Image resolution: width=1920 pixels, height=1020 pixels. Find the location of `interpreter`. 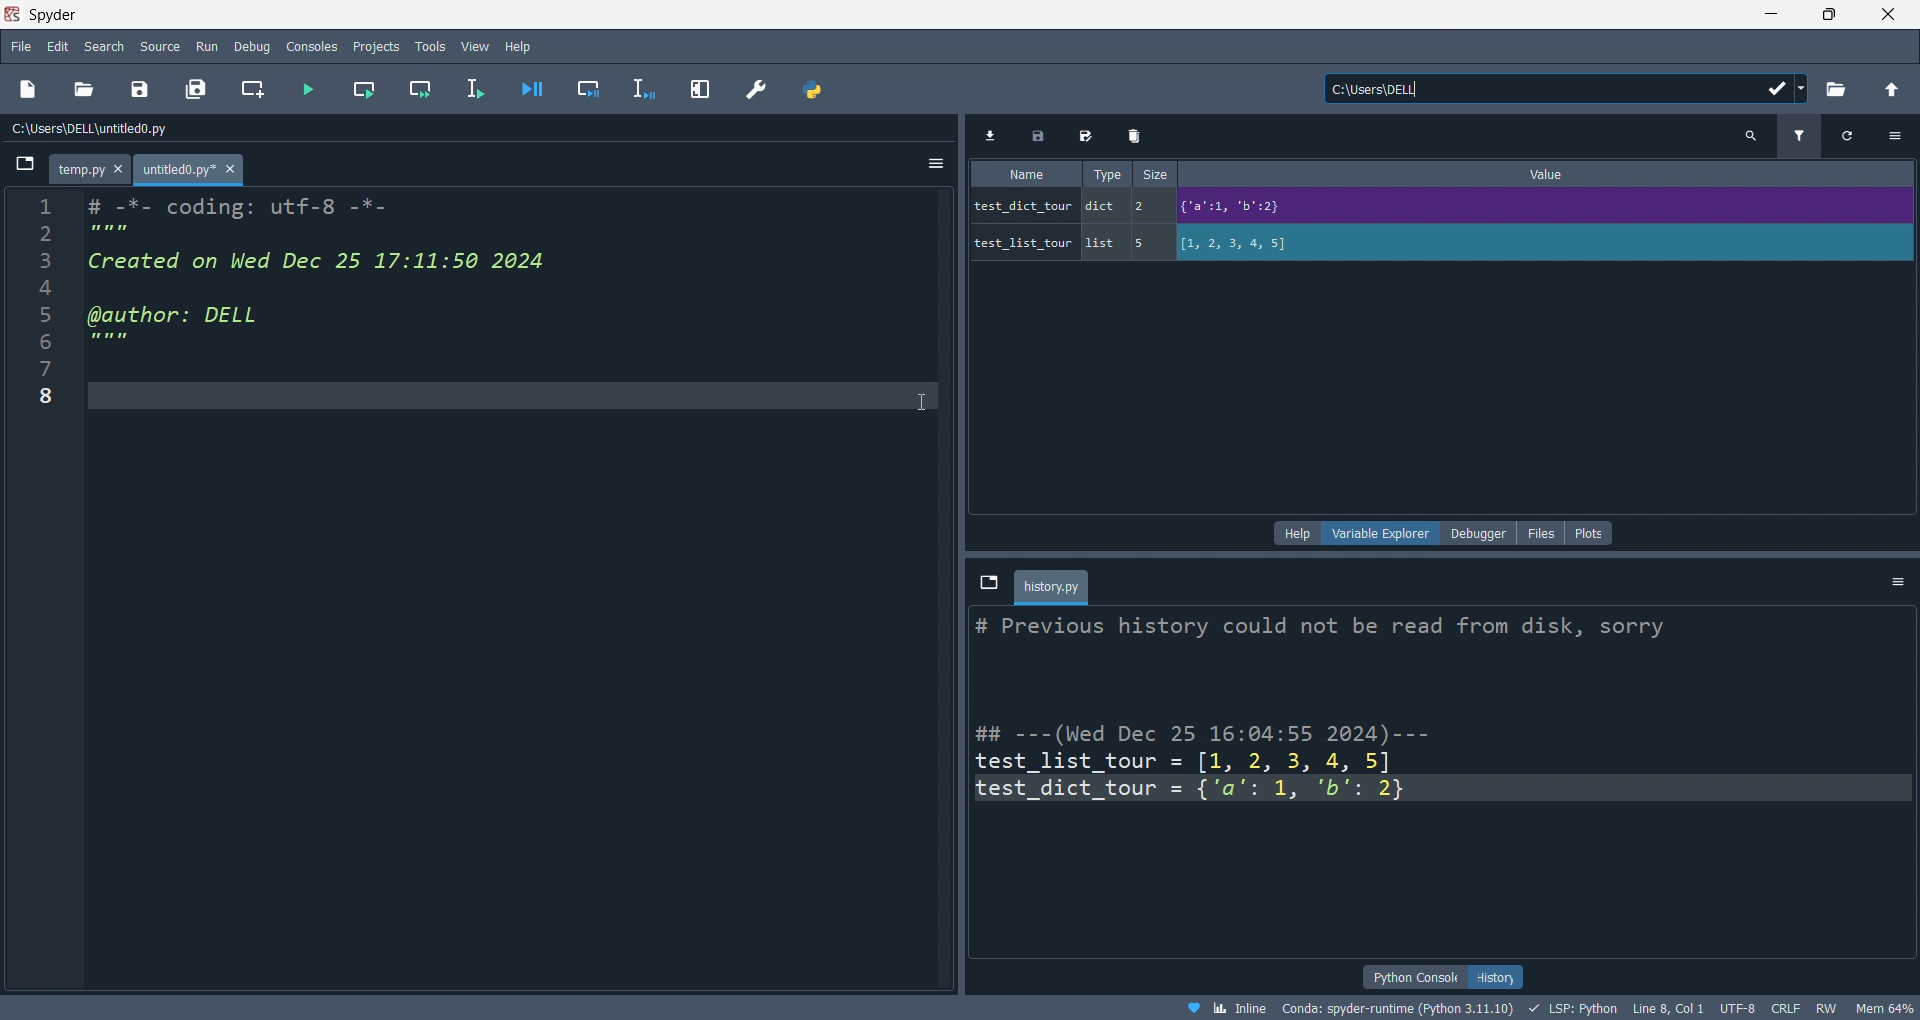

interpreter is located at coordinates (1400, 1008).